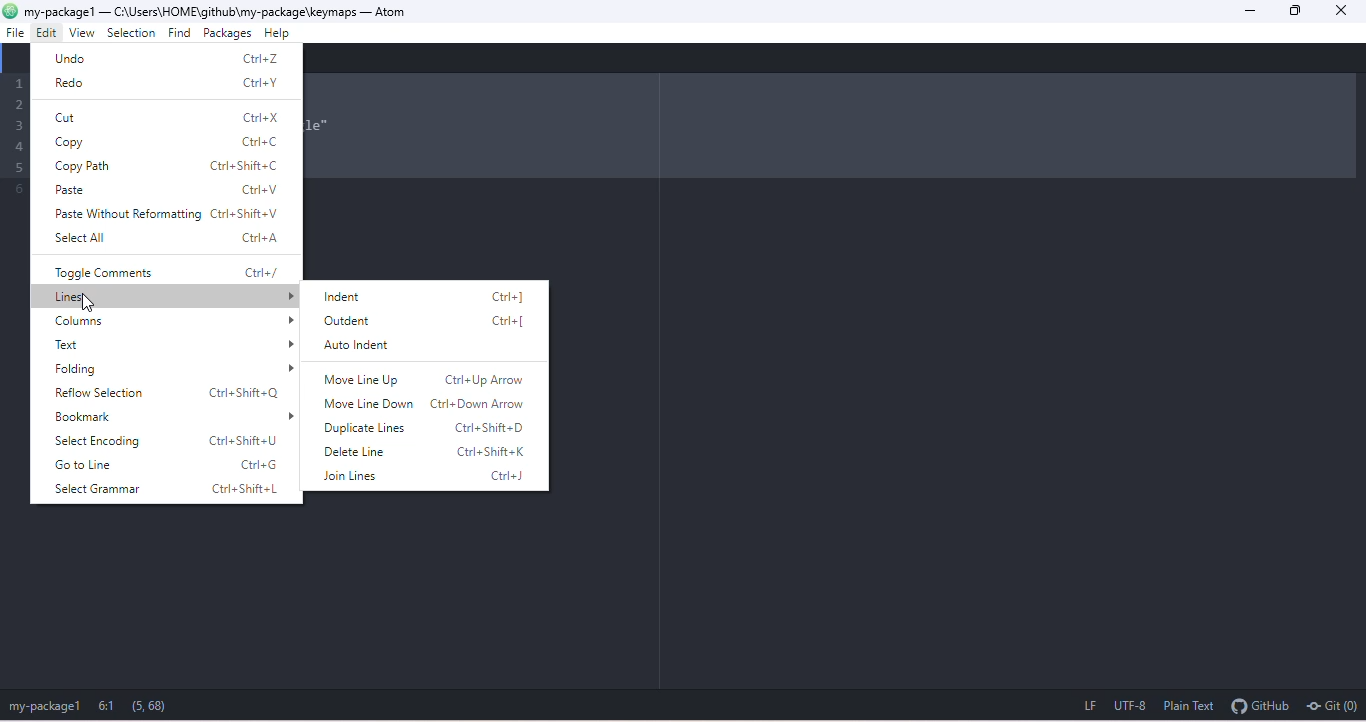 The image size is (1366, 722). What do you see at coordinates (59, 10) in the screenshot?
I see `my-package1` at bounding box center [59, 10].